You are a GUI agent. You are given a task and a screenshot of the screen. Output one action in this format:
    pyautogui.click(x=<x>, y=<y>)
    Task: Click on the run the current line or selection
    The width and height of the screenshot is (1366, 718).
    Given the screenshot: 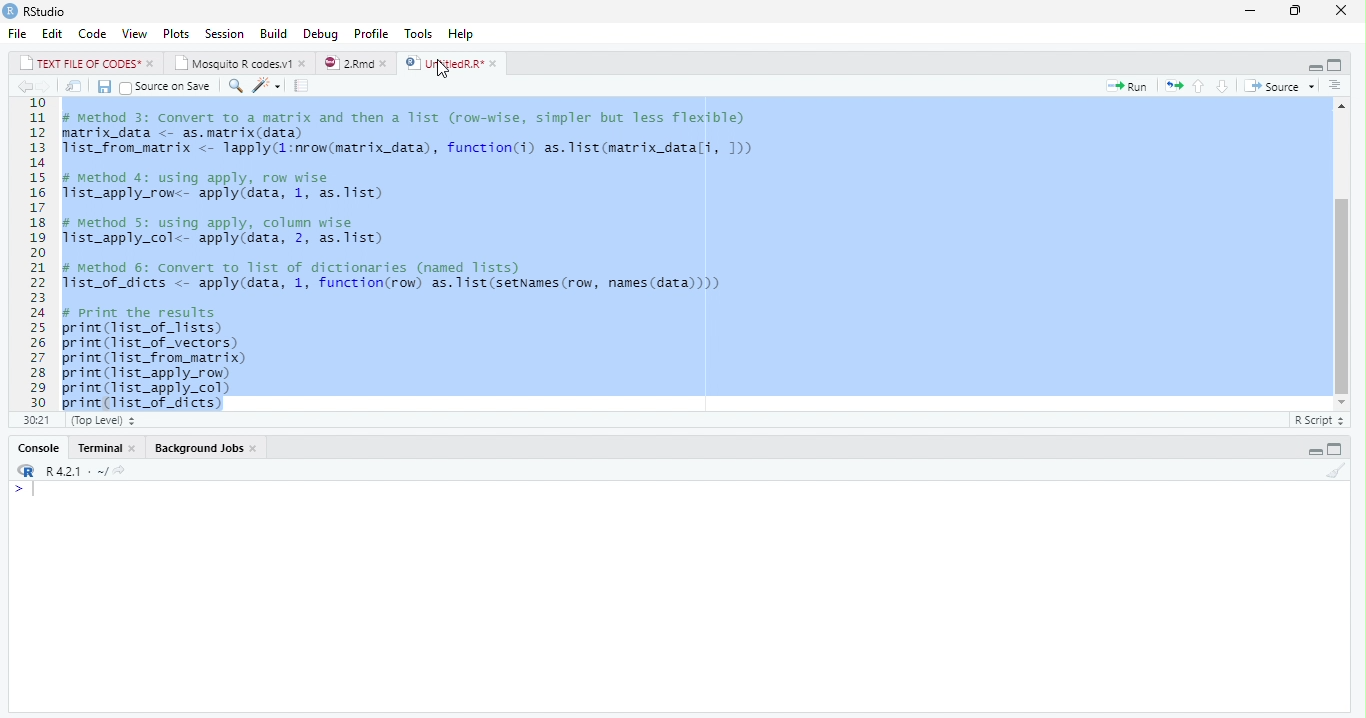 What is the action you would take?
    pyautogui.click(x=1126, y=86)
    